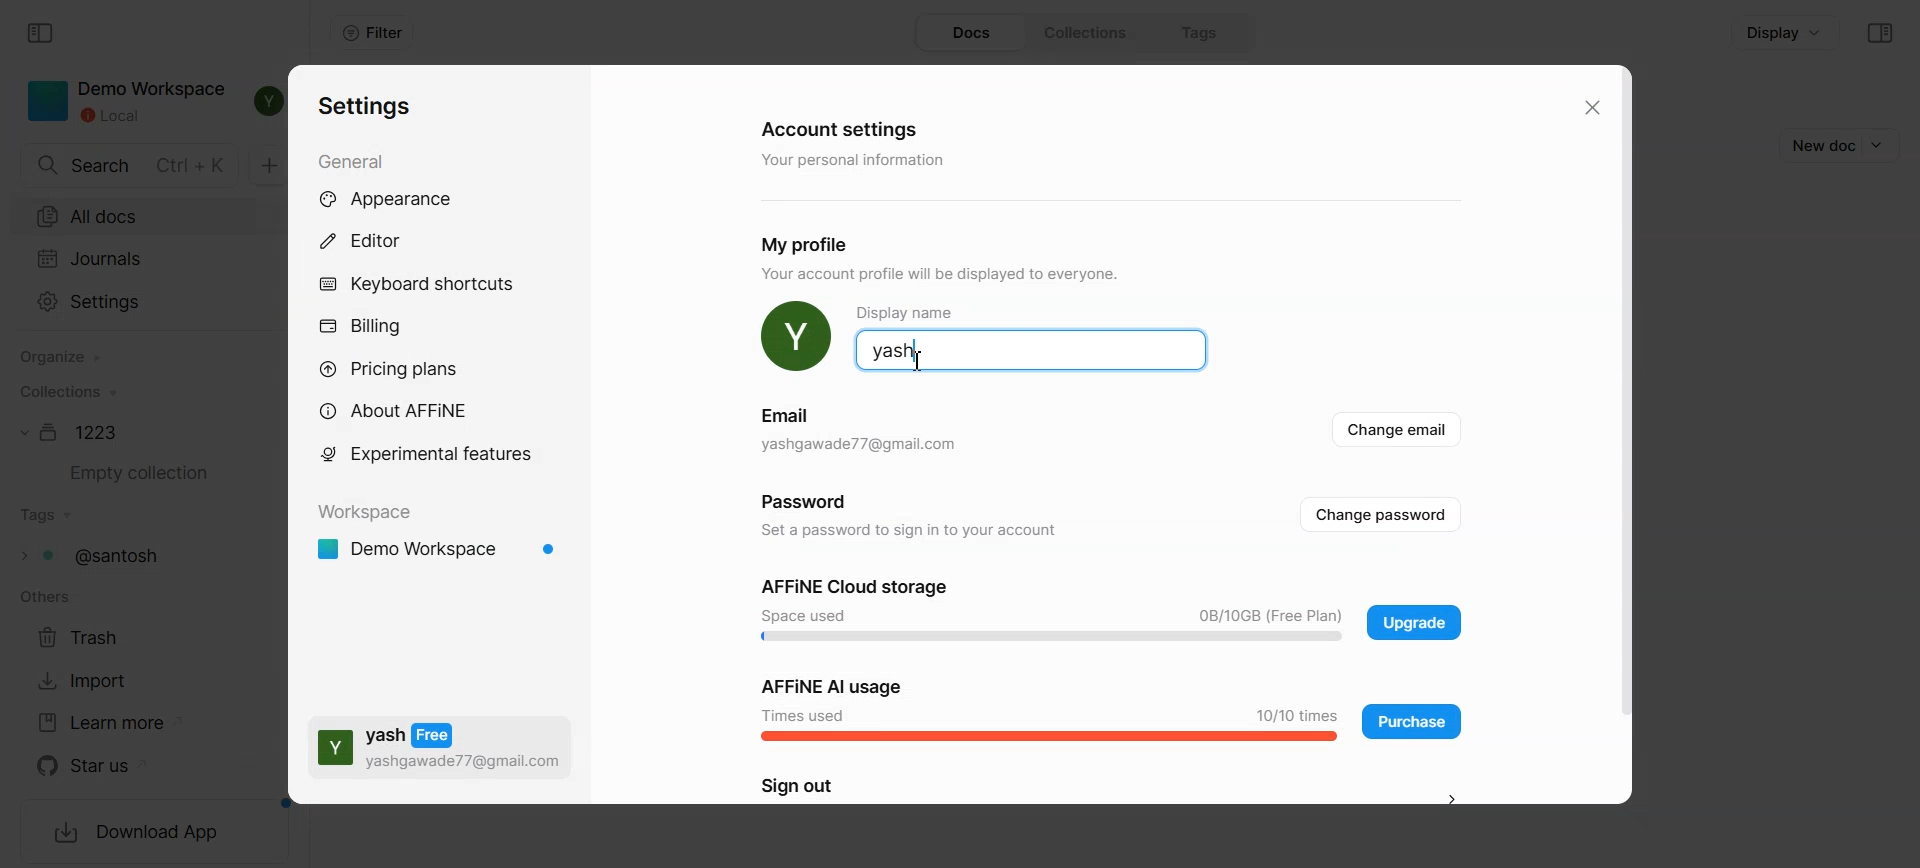  Describe the element at coordinates (919, 361) in the screenshot. I see `Text cursor` at that location.